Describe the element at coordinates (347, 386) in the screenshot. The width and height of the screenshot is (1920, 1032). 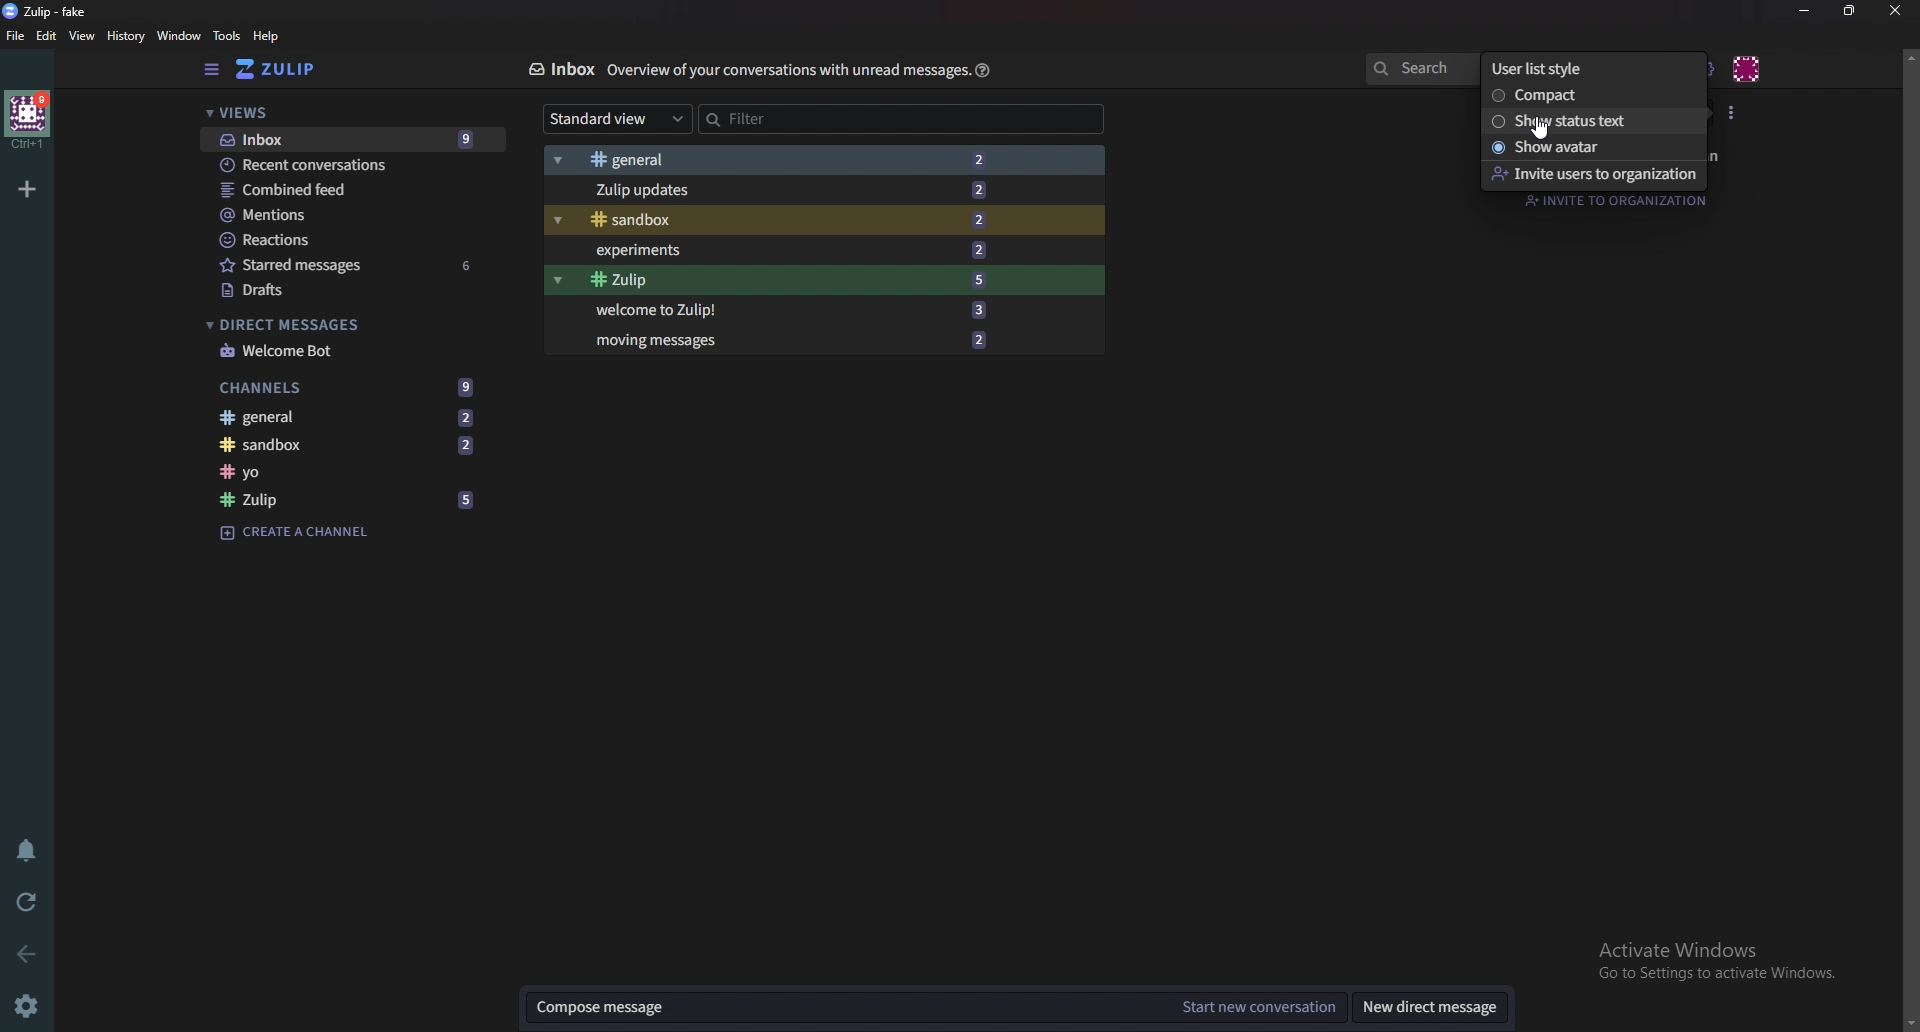
I see `Channels` at that location.